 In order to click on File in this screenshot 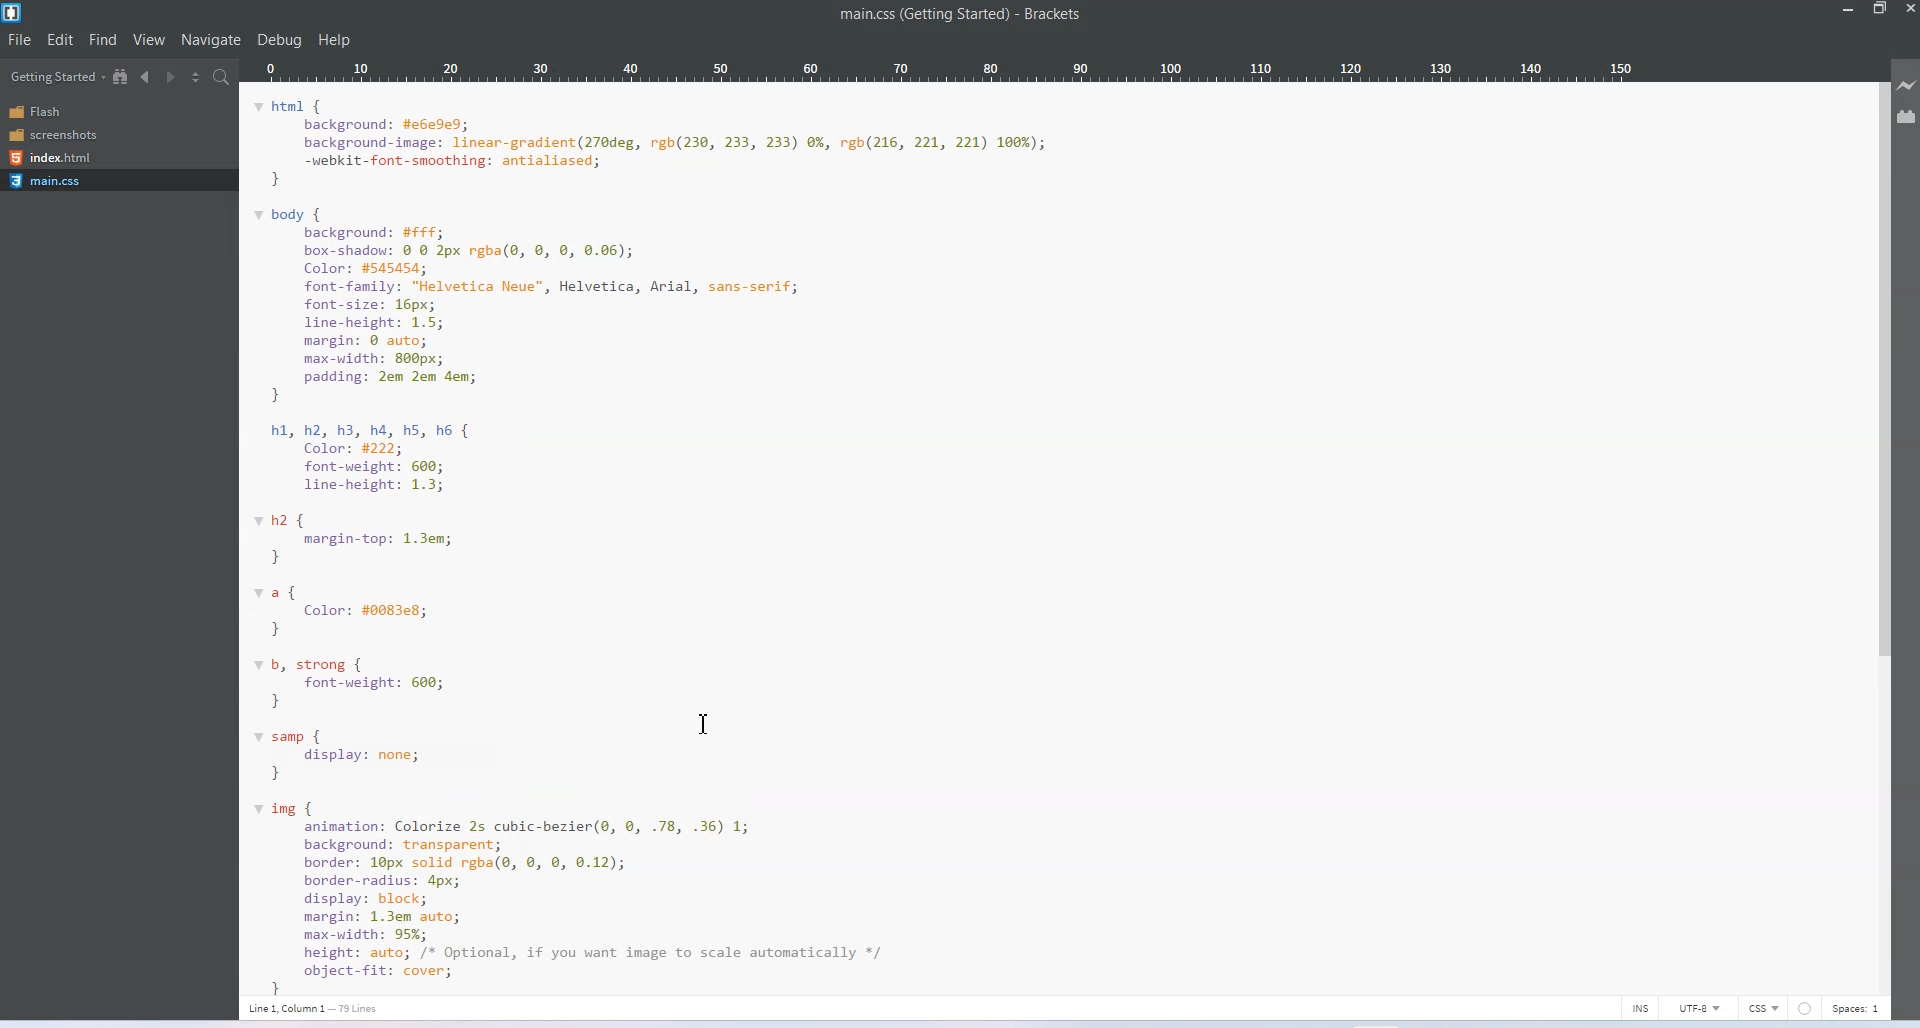, I will do `click(21, 39)`.